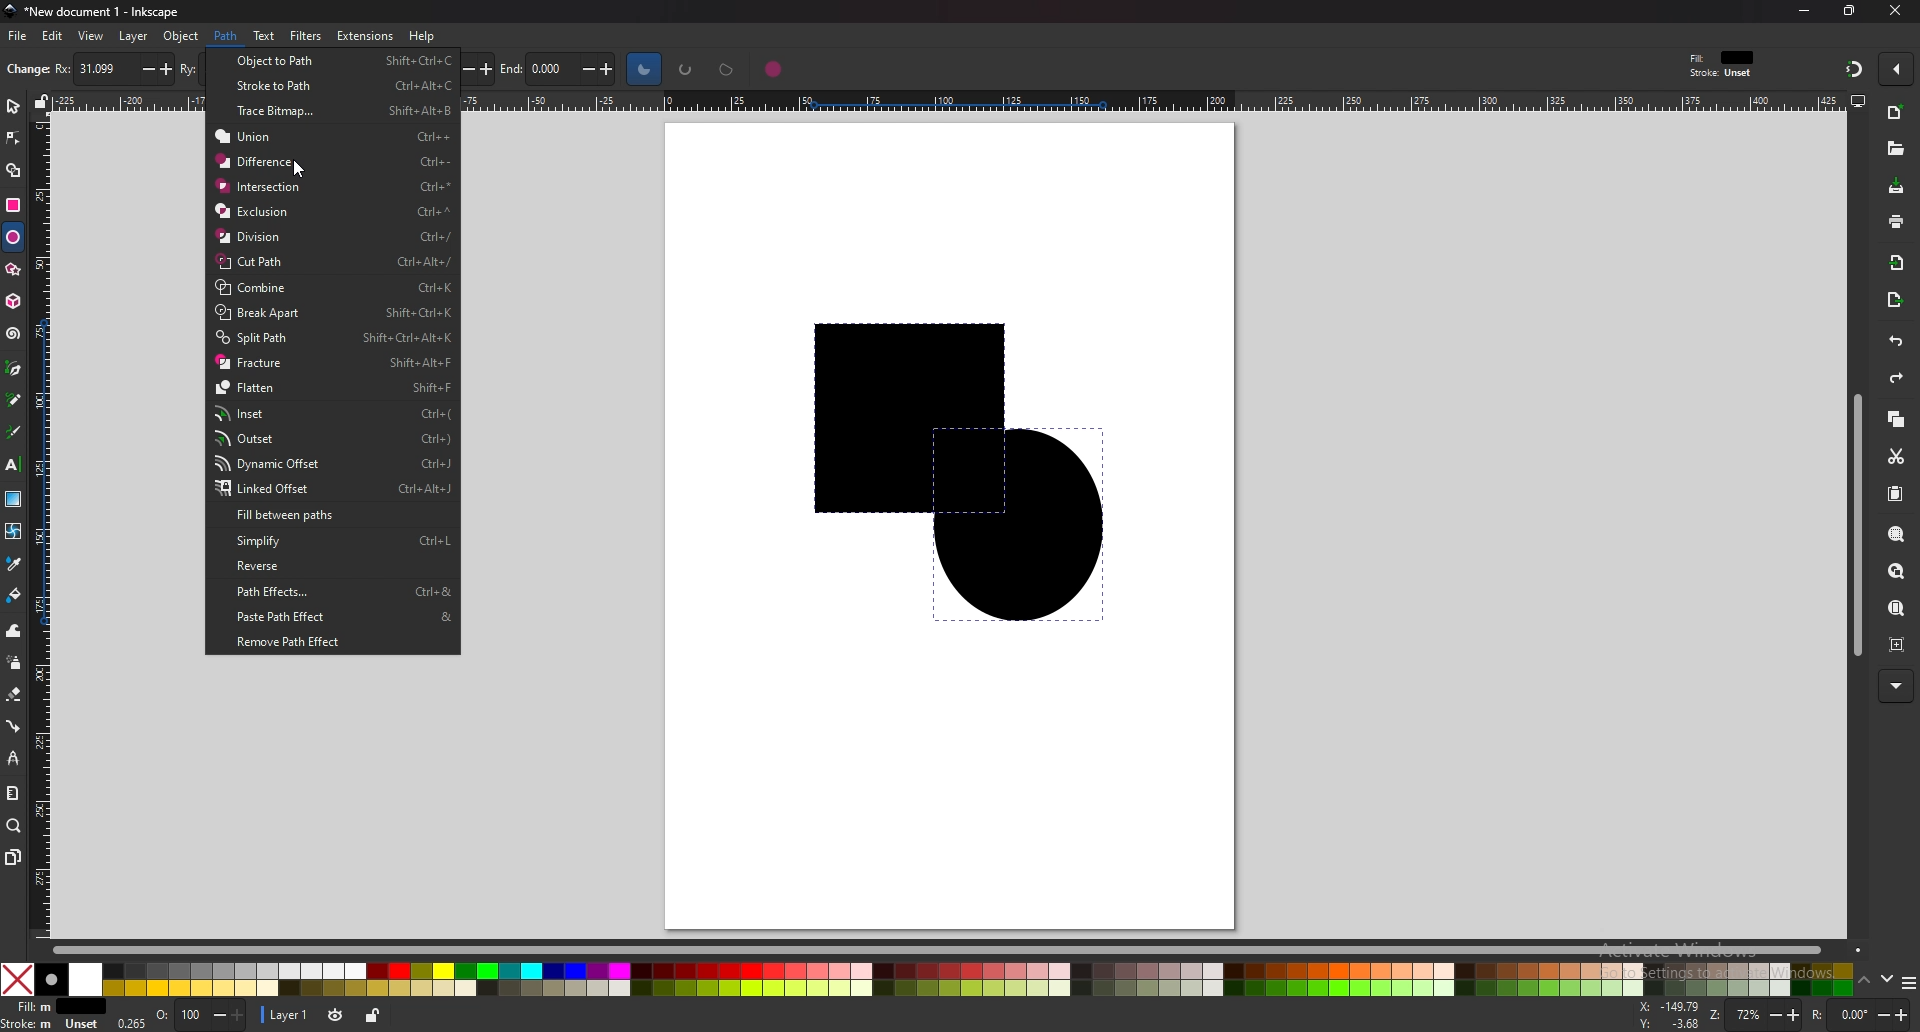  What do you see at coordinates (335, 338) in the screenshot?
I see `Split Path` at bounding box center [335, 338].